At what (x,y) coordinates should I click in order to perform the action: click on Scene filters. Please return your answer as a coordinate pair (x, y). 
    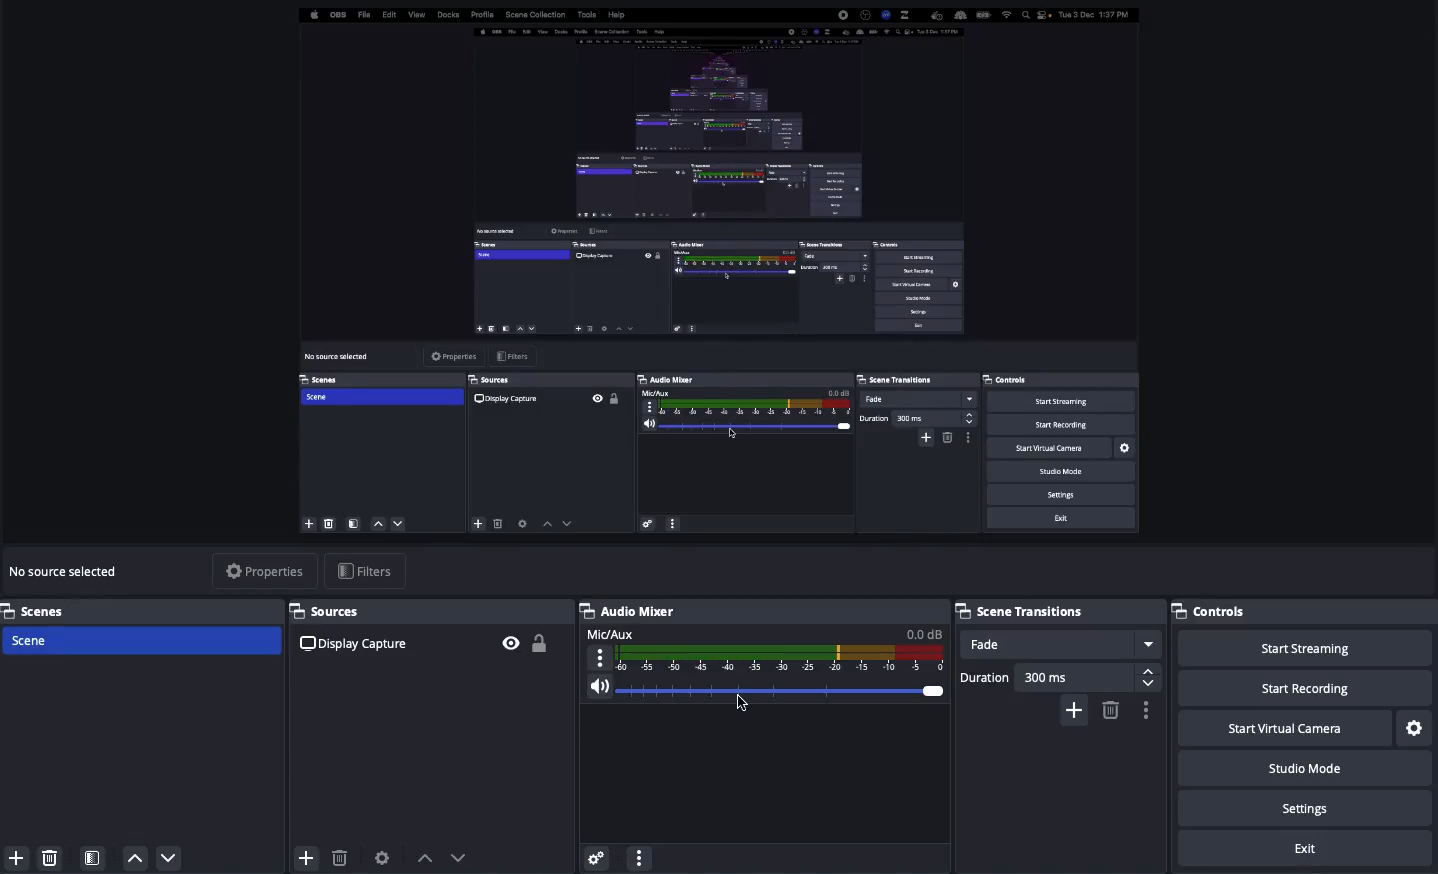
    Looking at the image, I should click on (93, 854).